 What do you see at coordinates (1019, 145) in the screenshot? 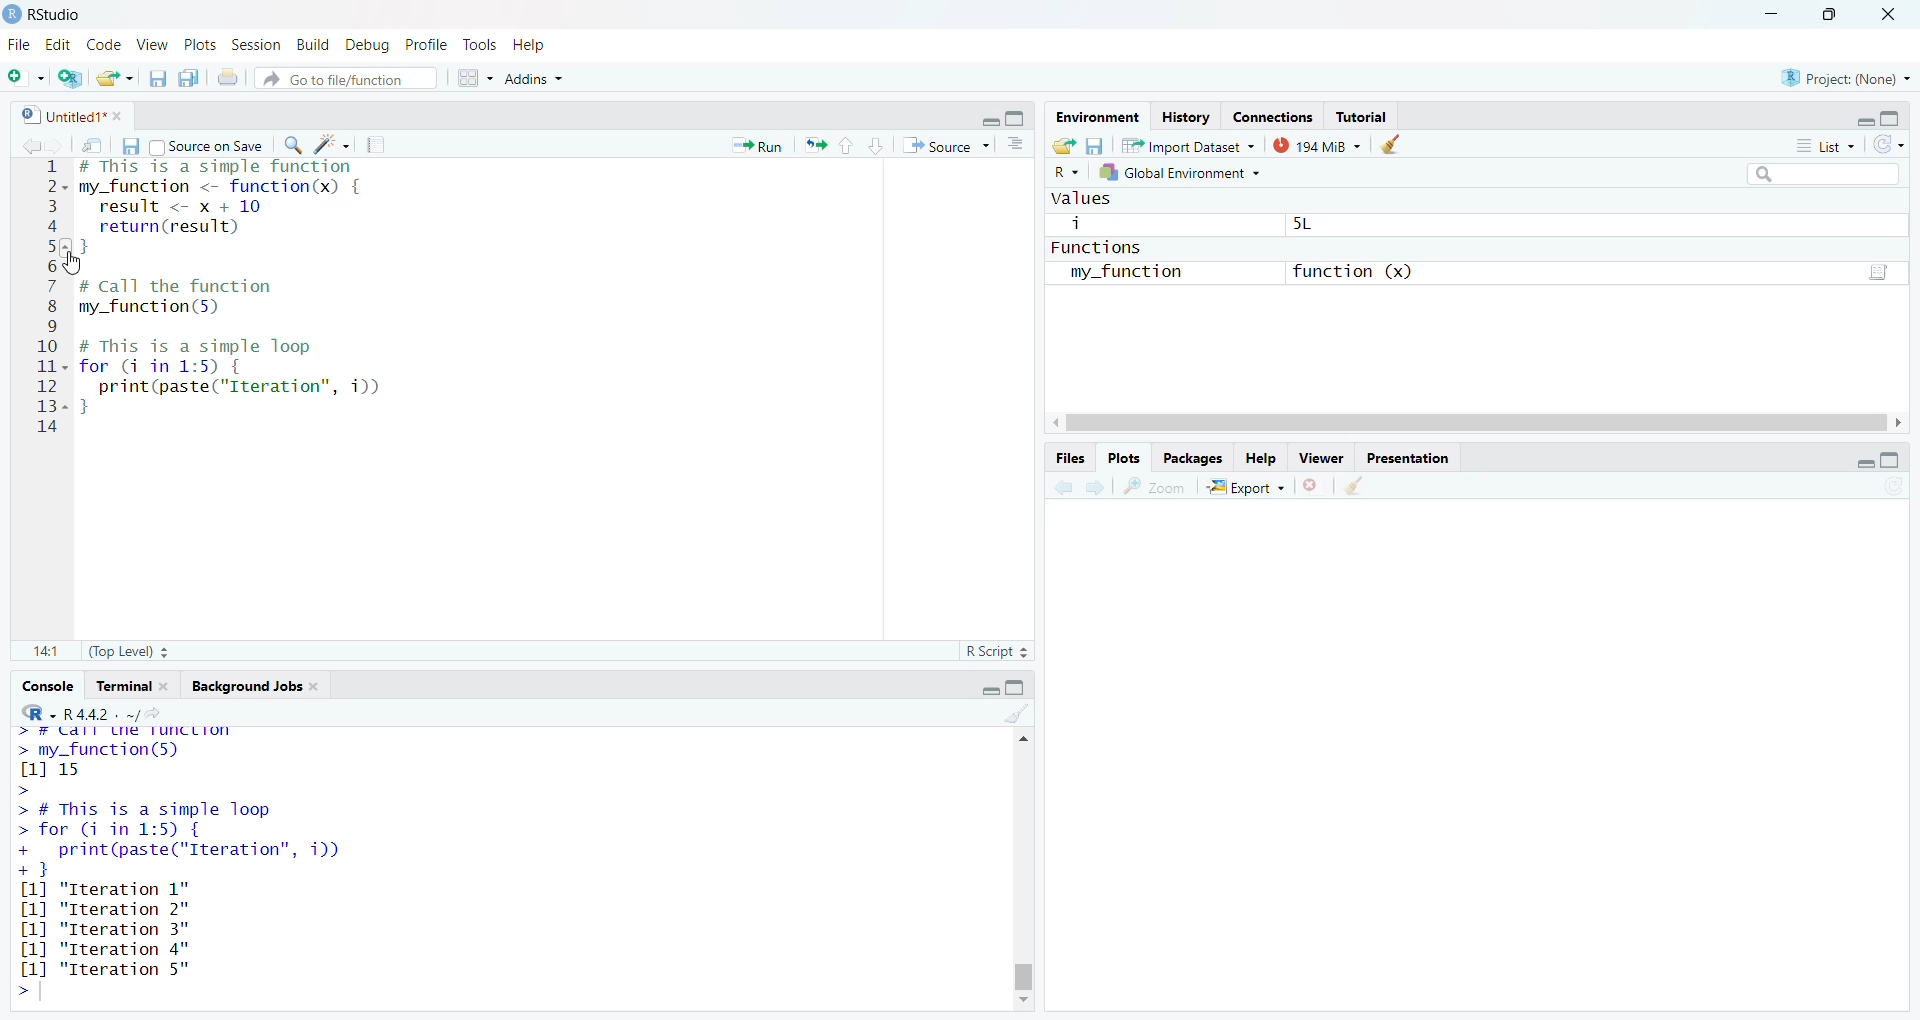
I see `show document outline` at bounding box center [1019, 145].